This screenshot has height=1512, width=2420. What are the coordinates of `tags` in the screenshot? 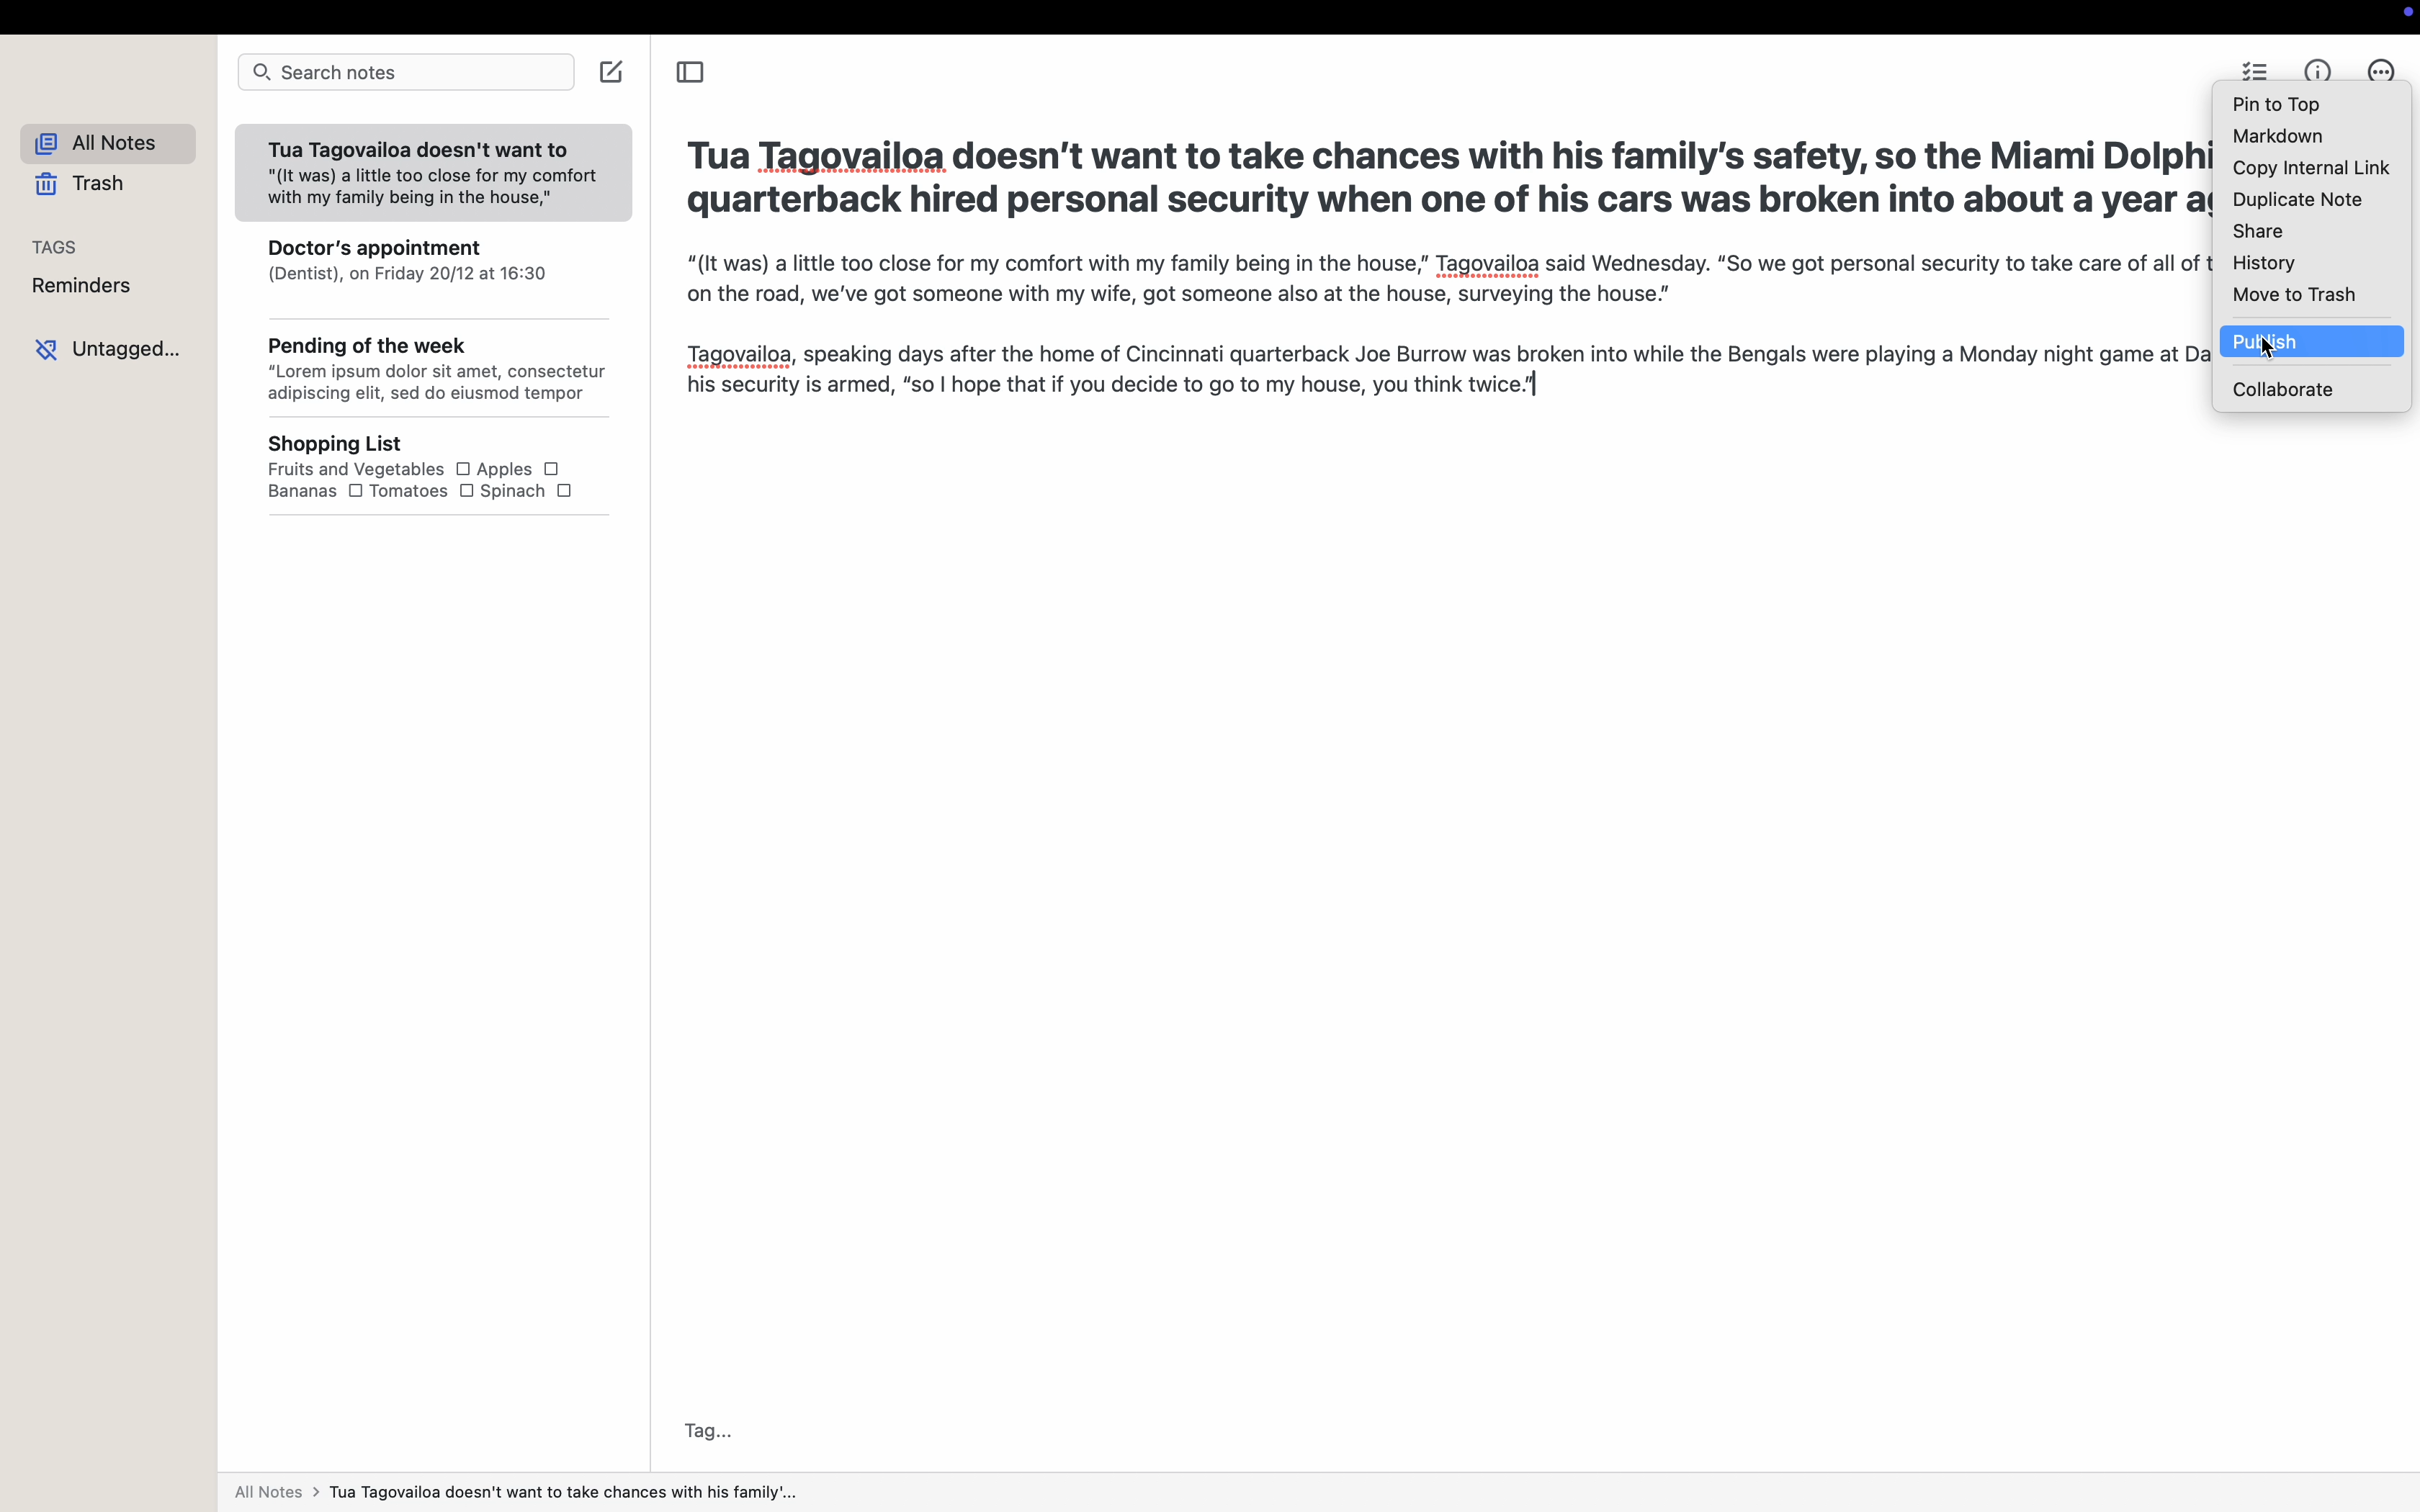 It's located at (57, 245).